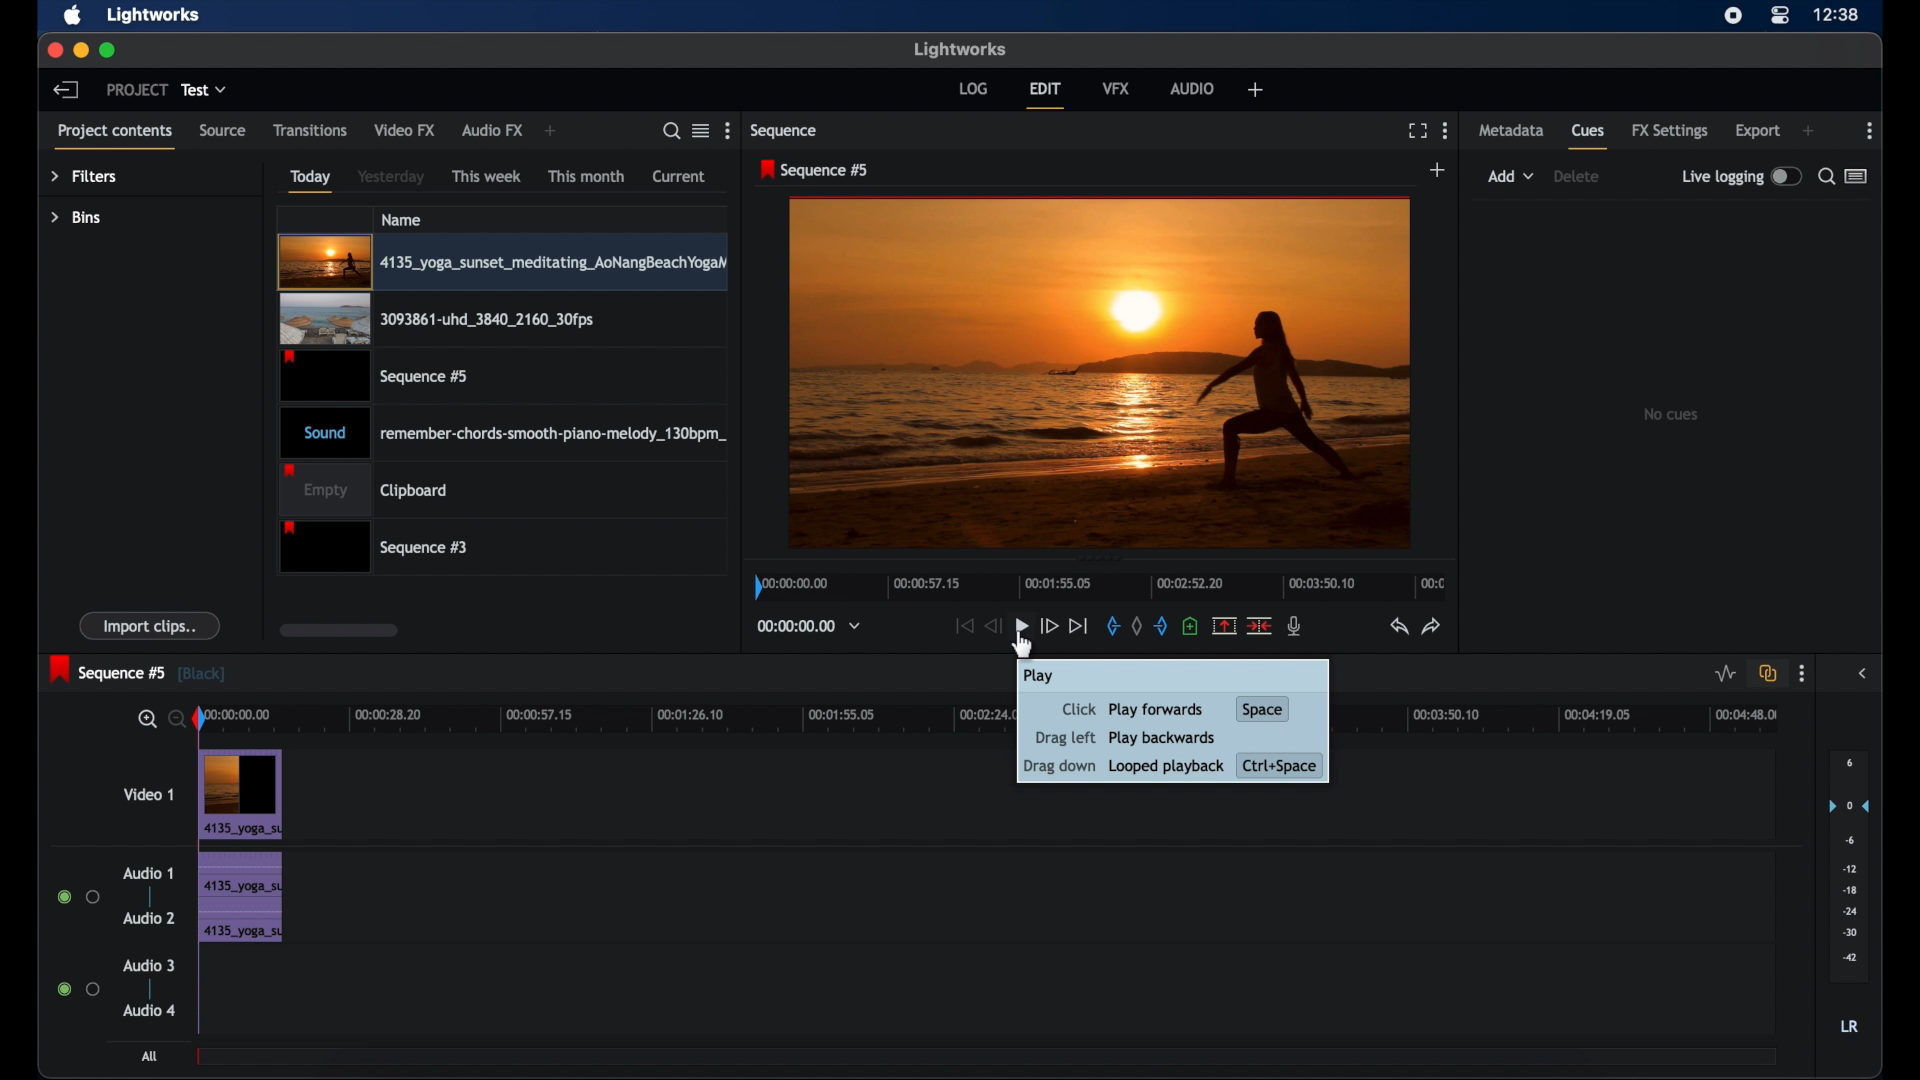 This screenshot has width=1920, height=1080. I want to click on audio clip, so click(242, 926).